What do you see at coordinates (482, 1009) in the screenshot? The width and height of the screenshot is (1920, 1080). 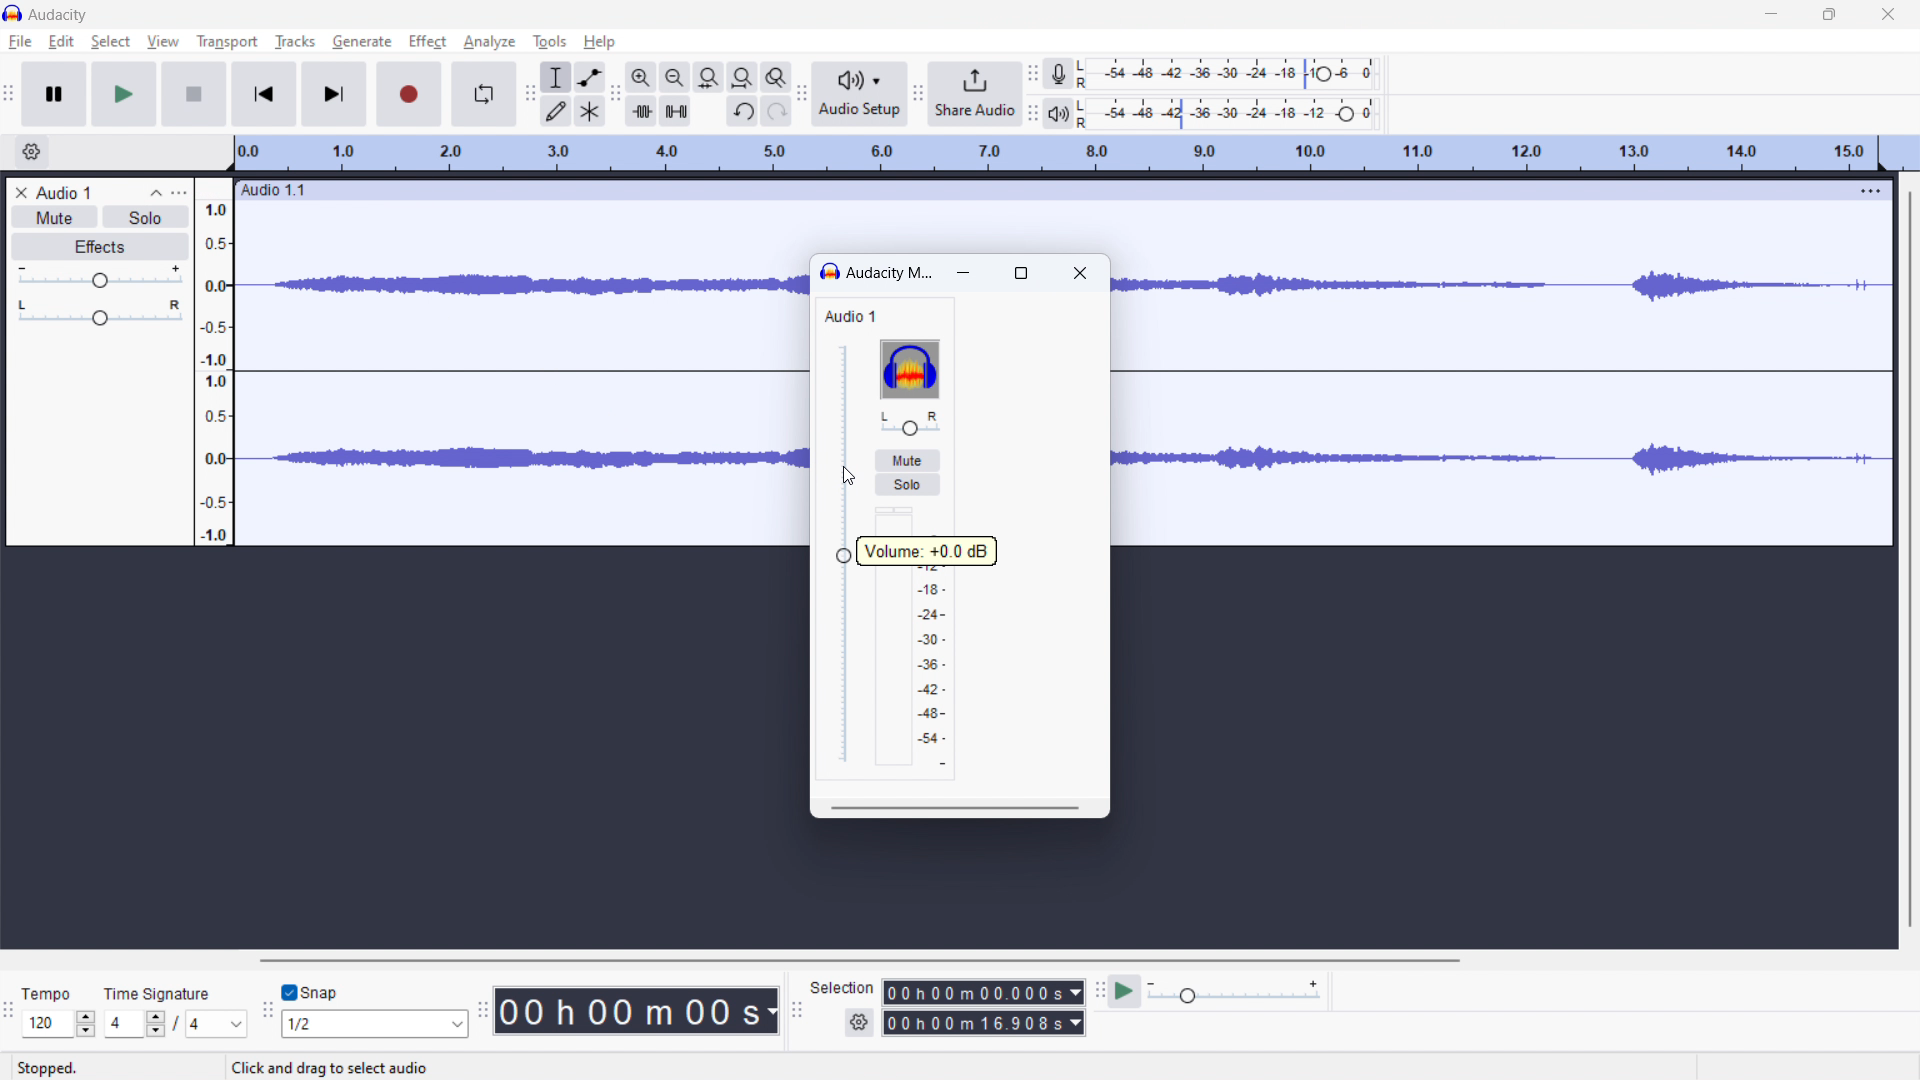 I see `time toolbar` at bounding box center [482, 1009].